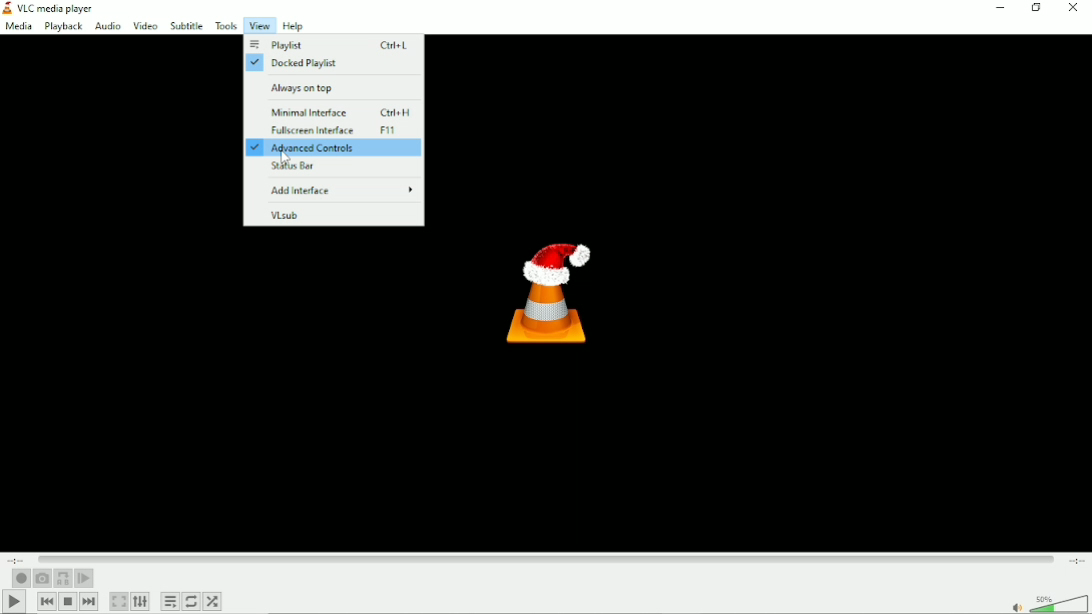 This screenshot has width=1092, height=614. What do you see at coordinates (285, 215) in the screenshot?
I see `VLsub` at bounding box center [285, 215].